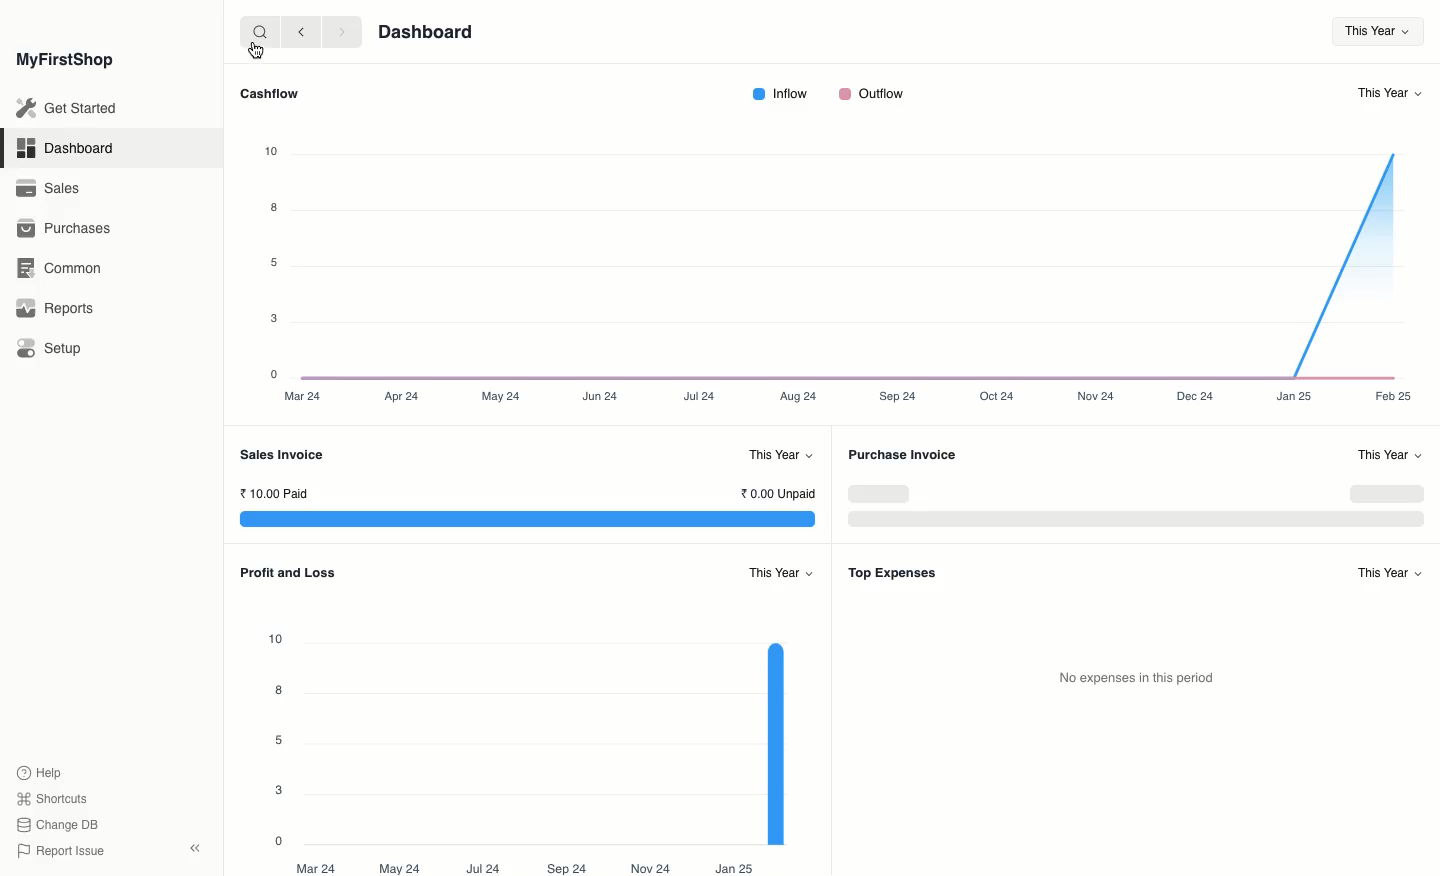 This screenshot has width=1440, height=876. What do you see at coordinates (276, 318) in the screenshot?
I see `3` at bounding box center [276, 318].